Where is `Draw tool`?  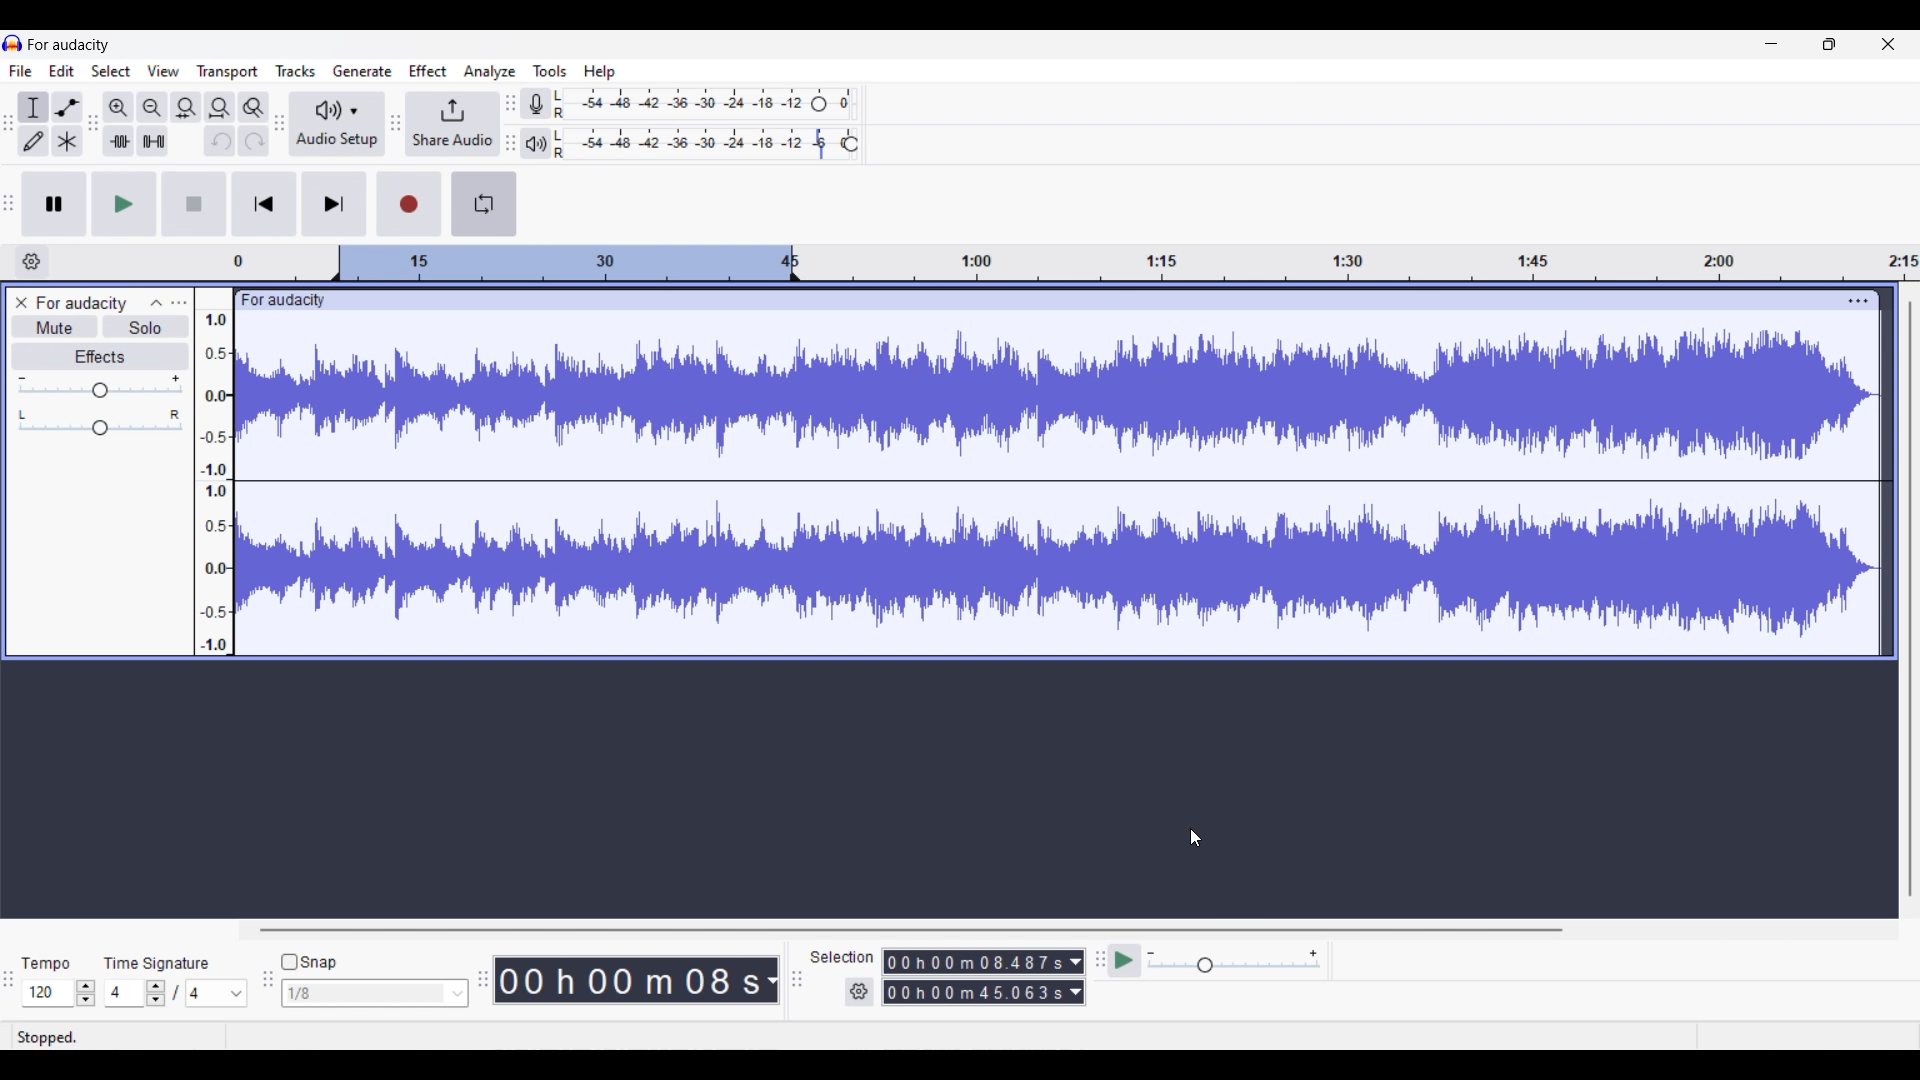
Draw tool is located at coordinates (33, 141).